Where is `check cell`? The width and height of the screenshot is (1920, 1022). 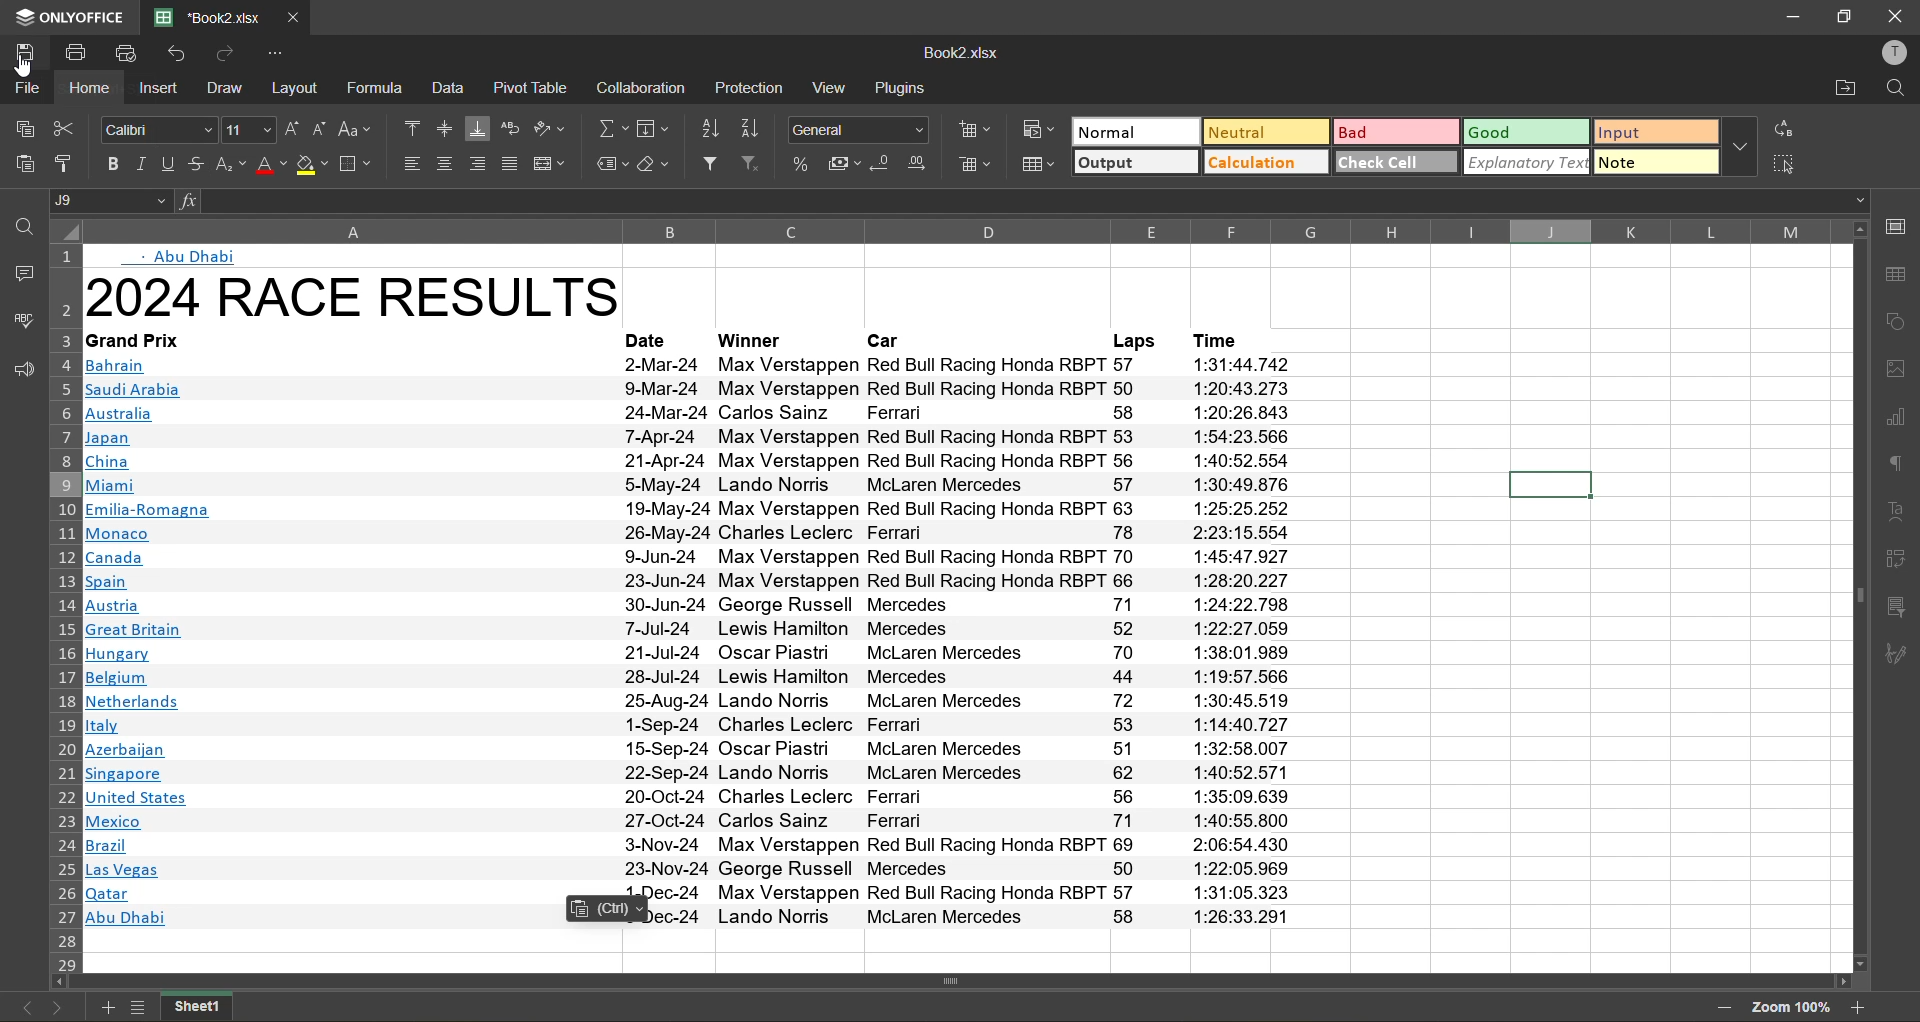
check cell is located at coordinates (1397, 162).